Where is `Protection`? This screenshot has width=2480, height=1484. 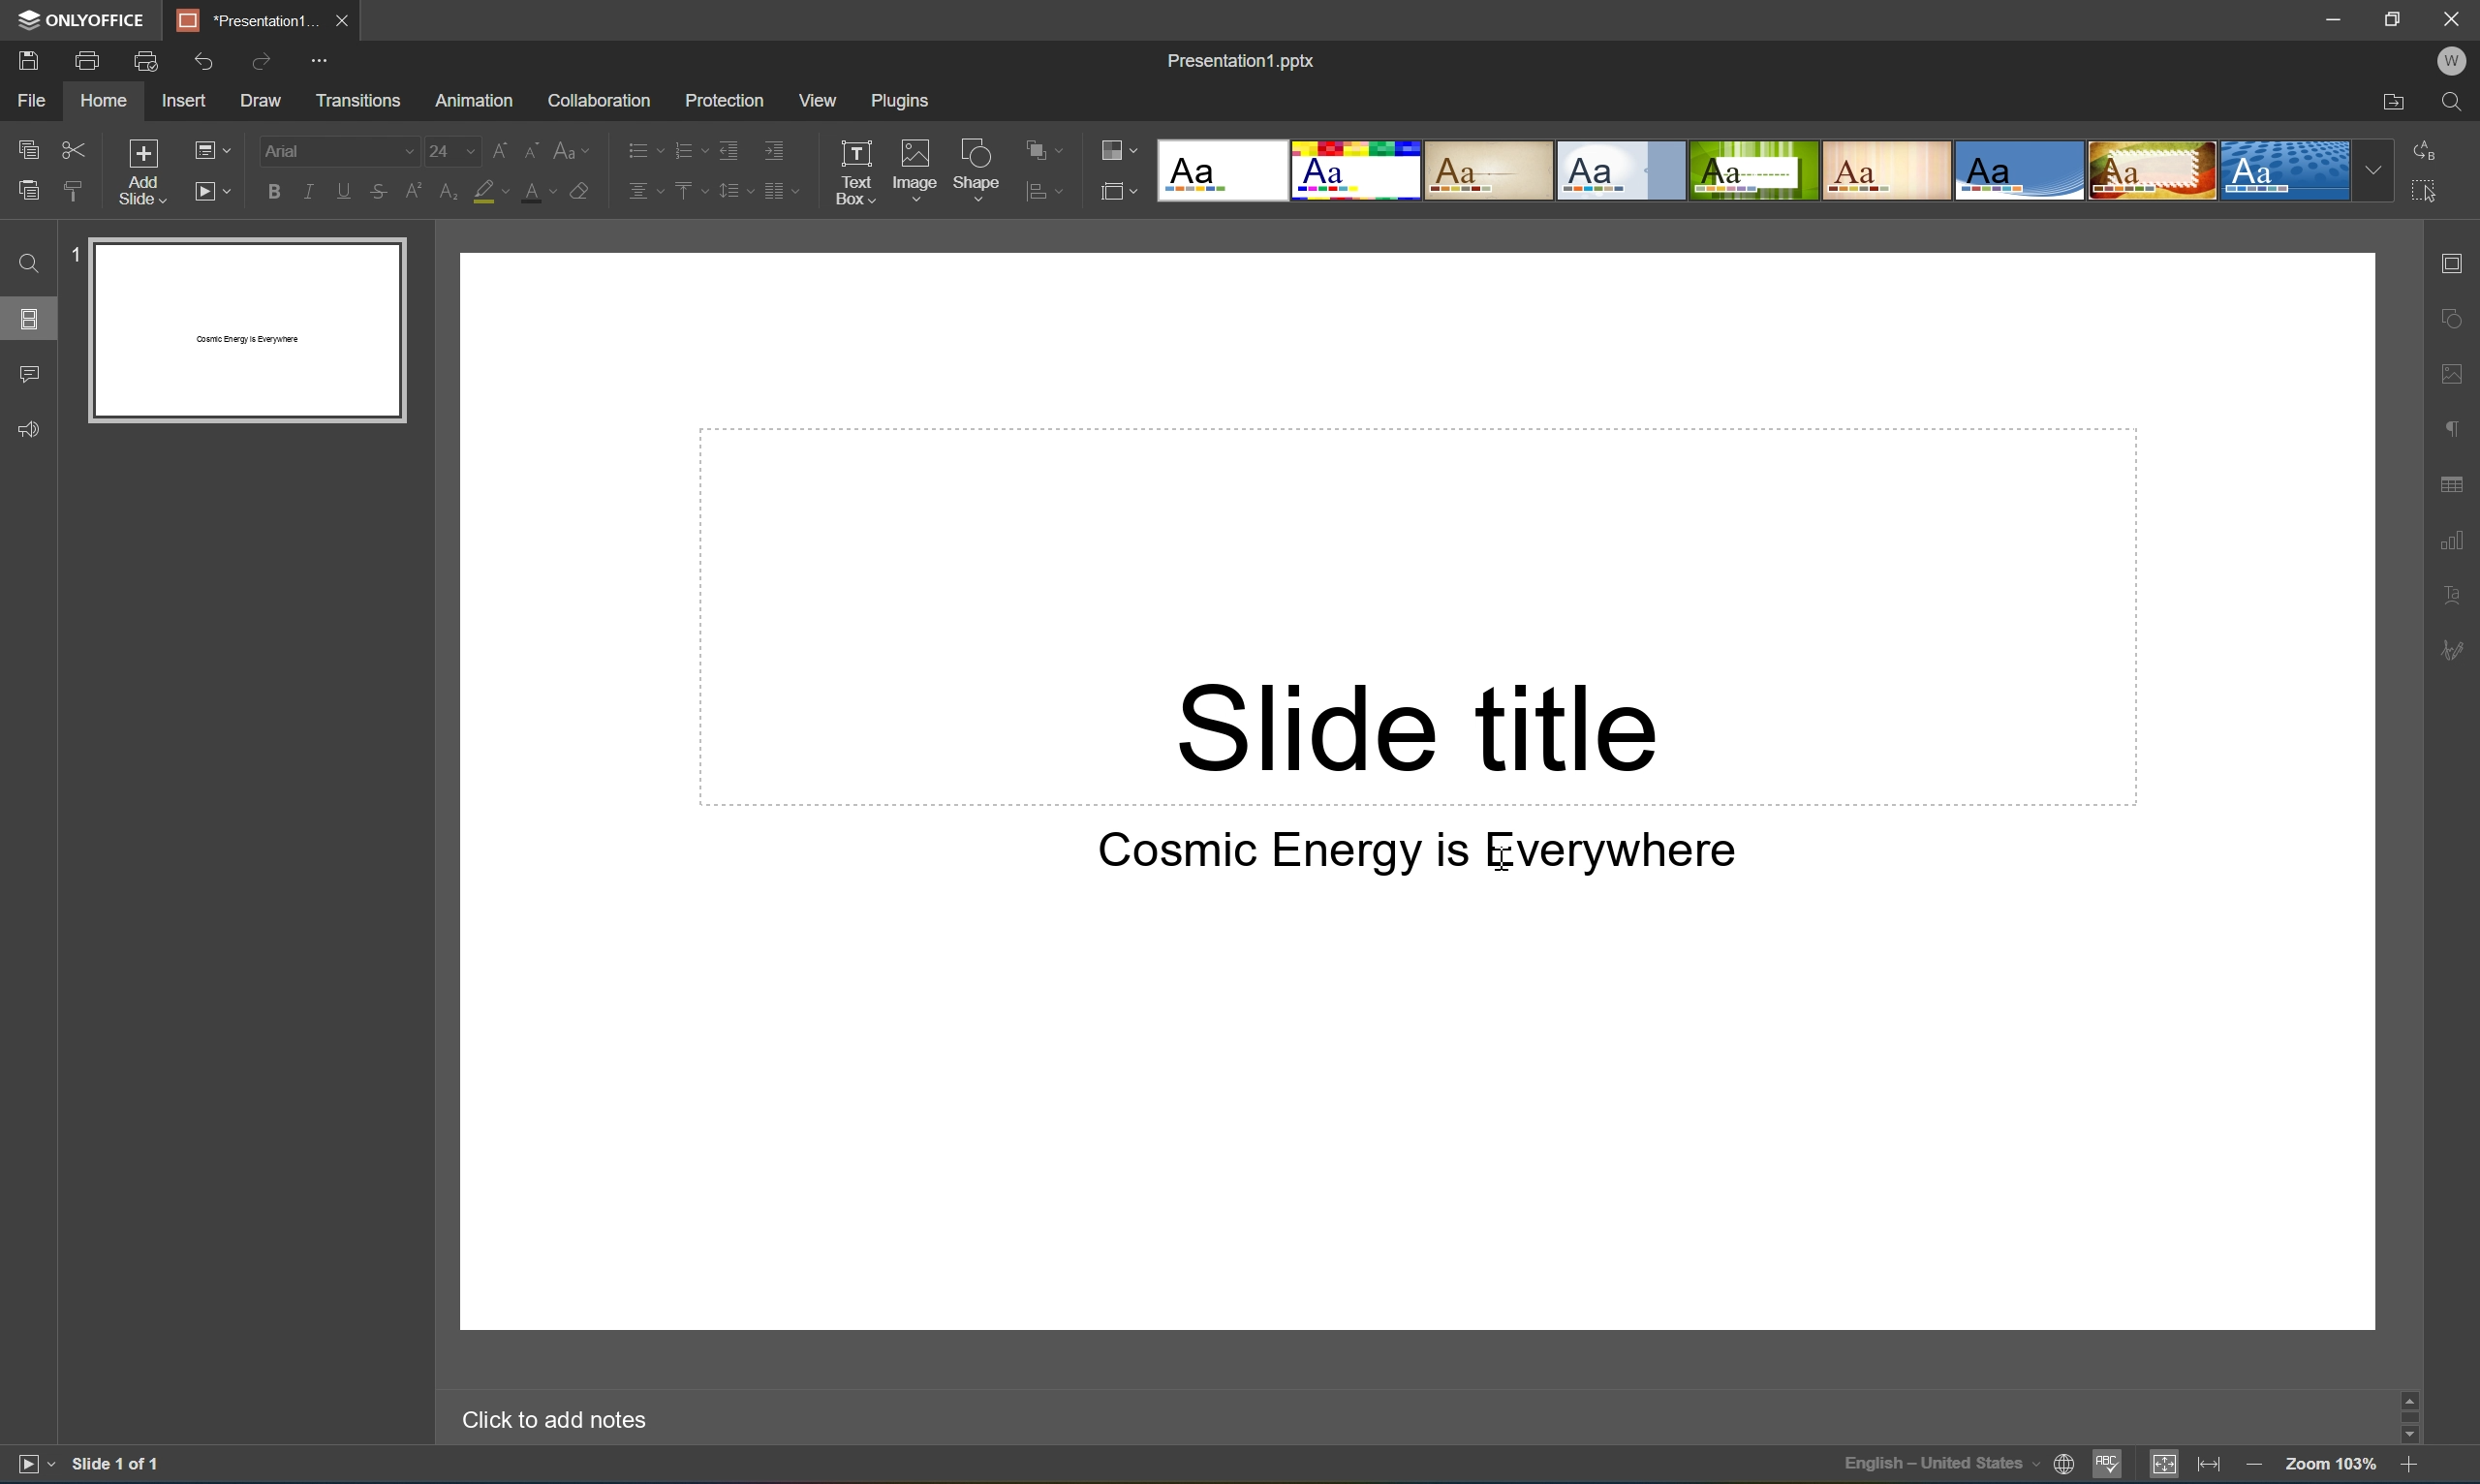 Protection is located at coordinates (724, 96).